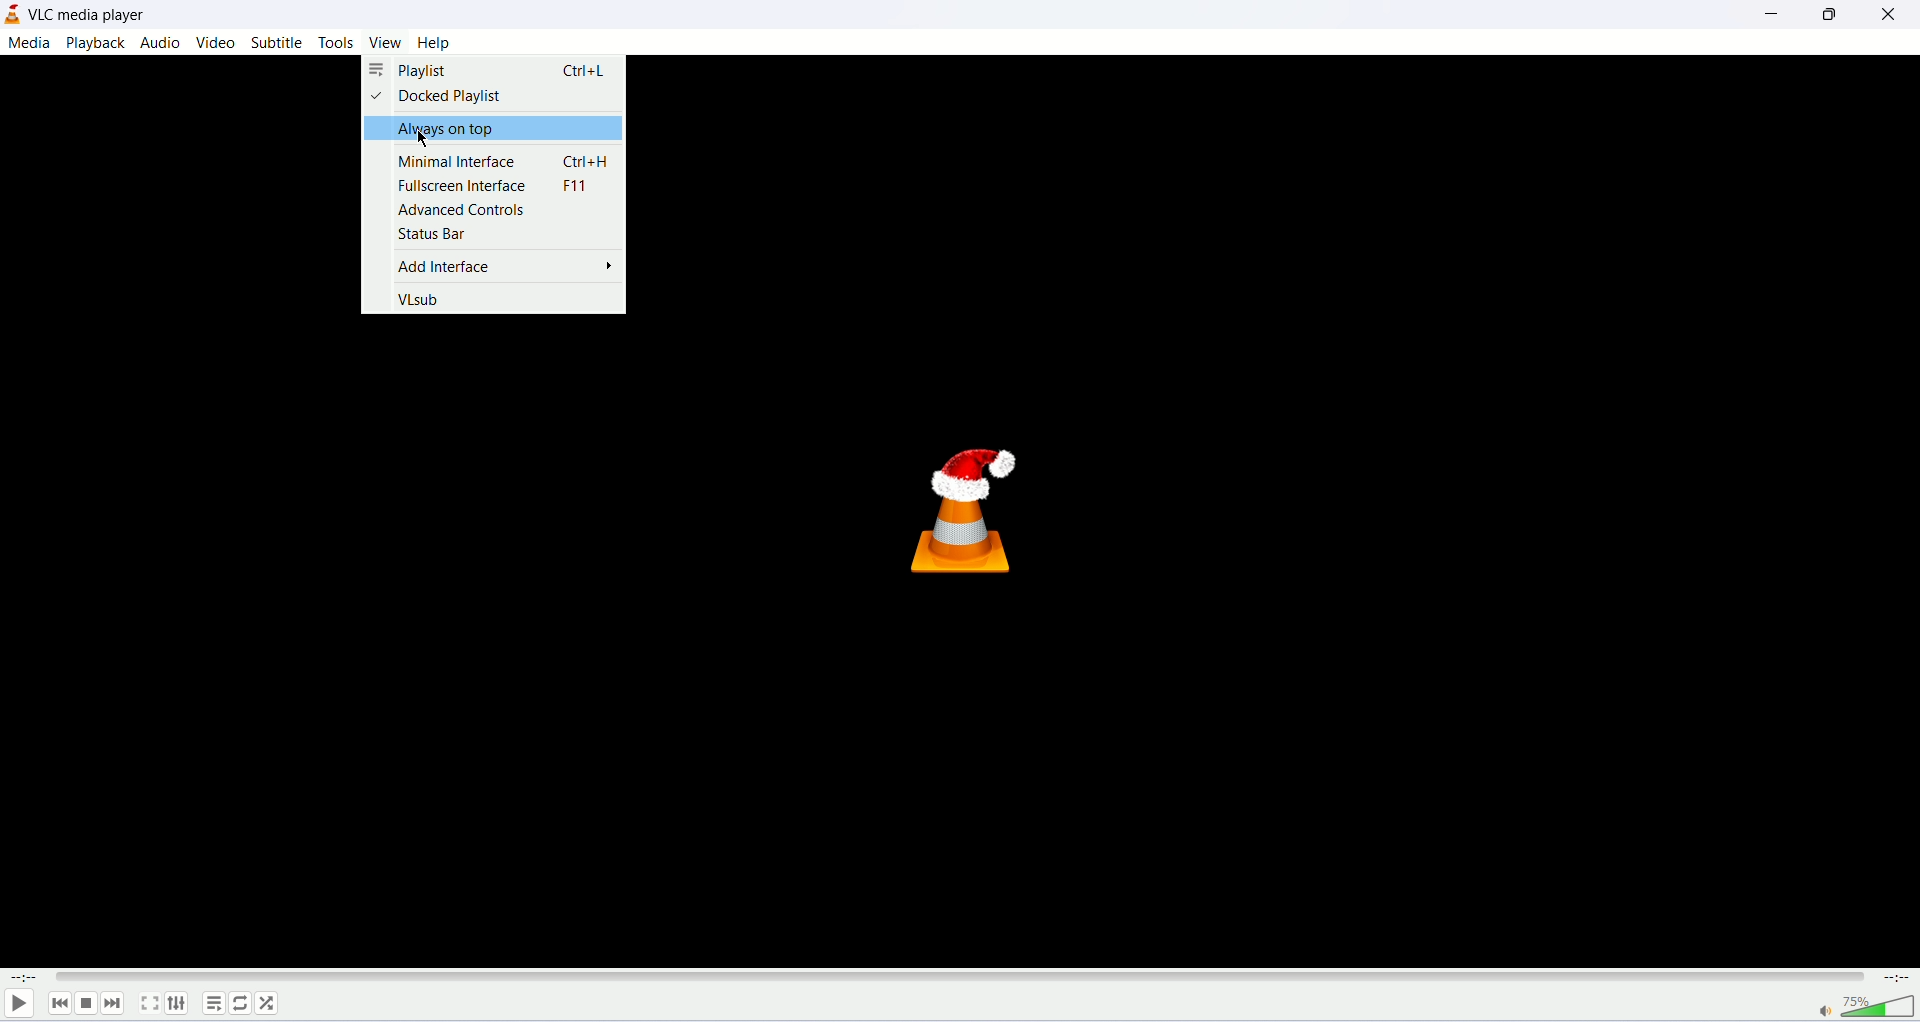  I want to click on extended settings, so click(181, 1004).